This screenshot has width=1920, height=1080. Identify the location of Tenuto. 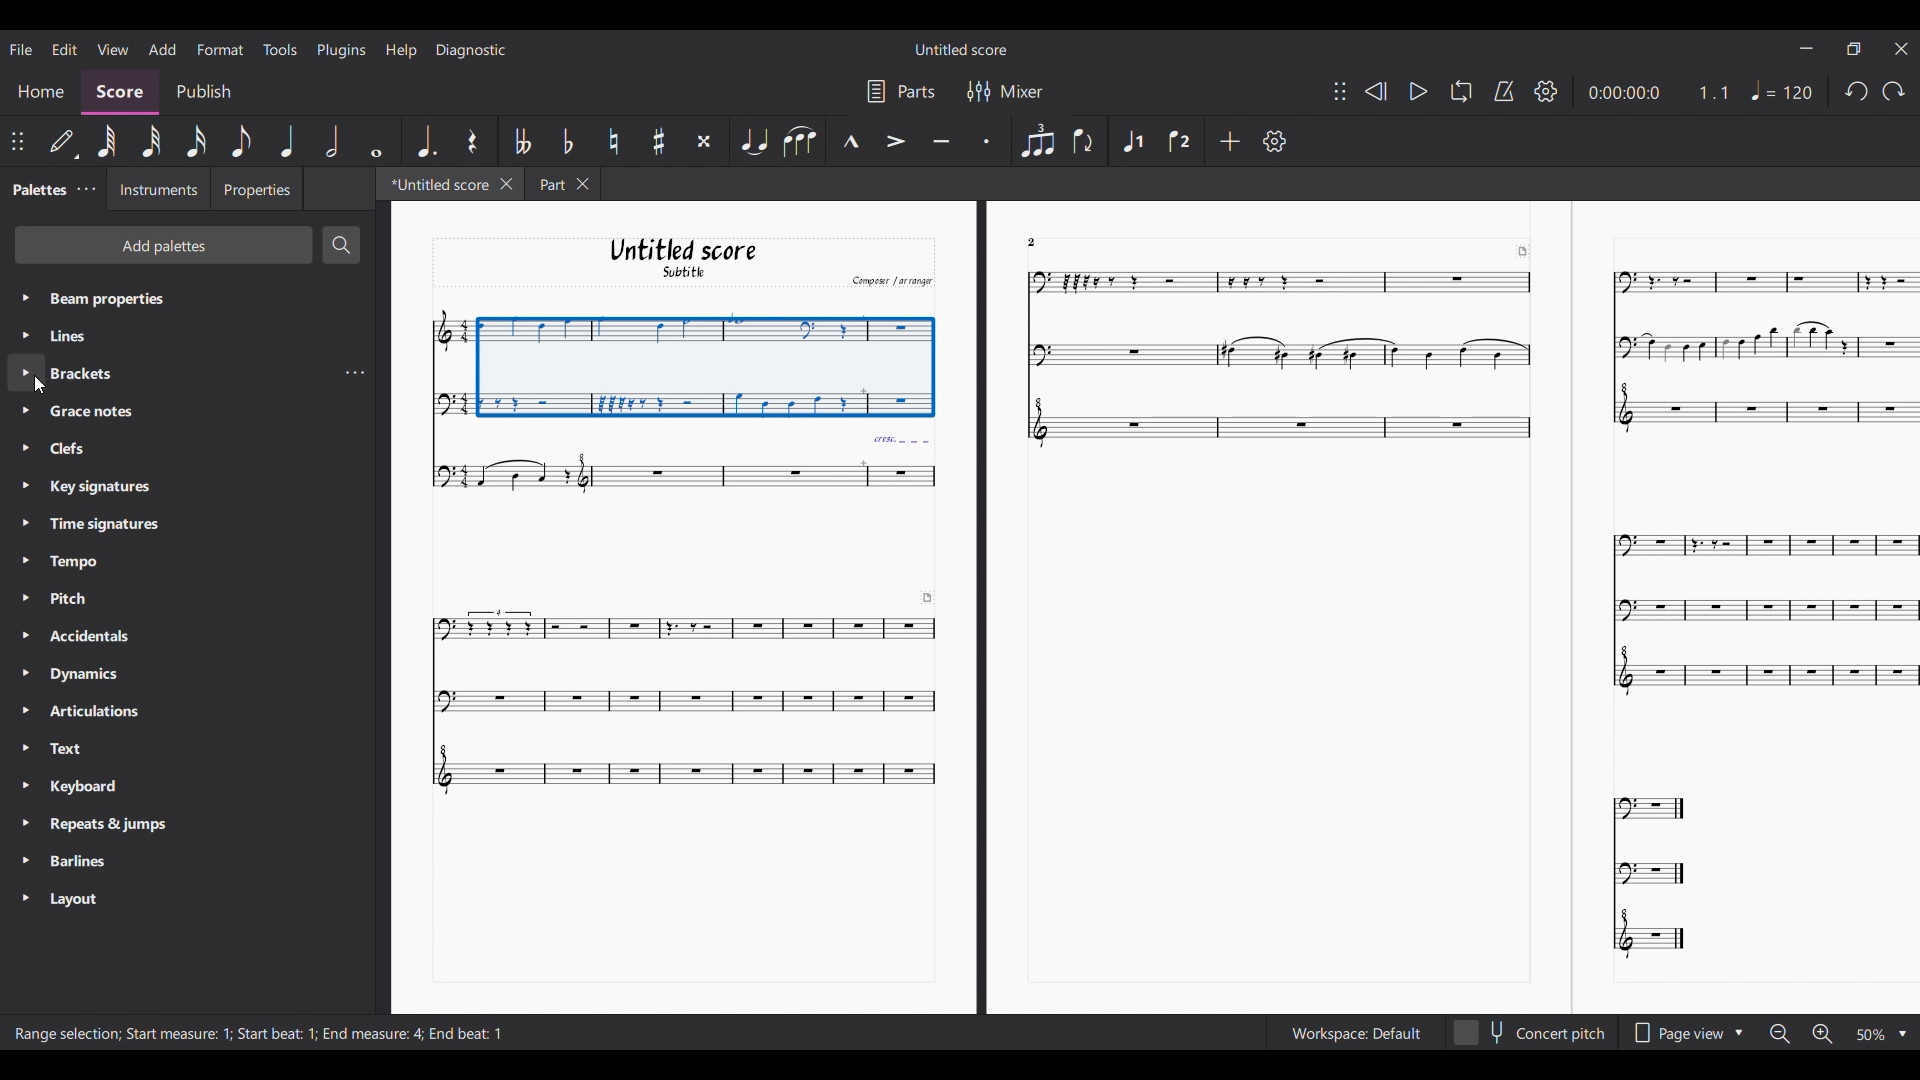
(940, 139).